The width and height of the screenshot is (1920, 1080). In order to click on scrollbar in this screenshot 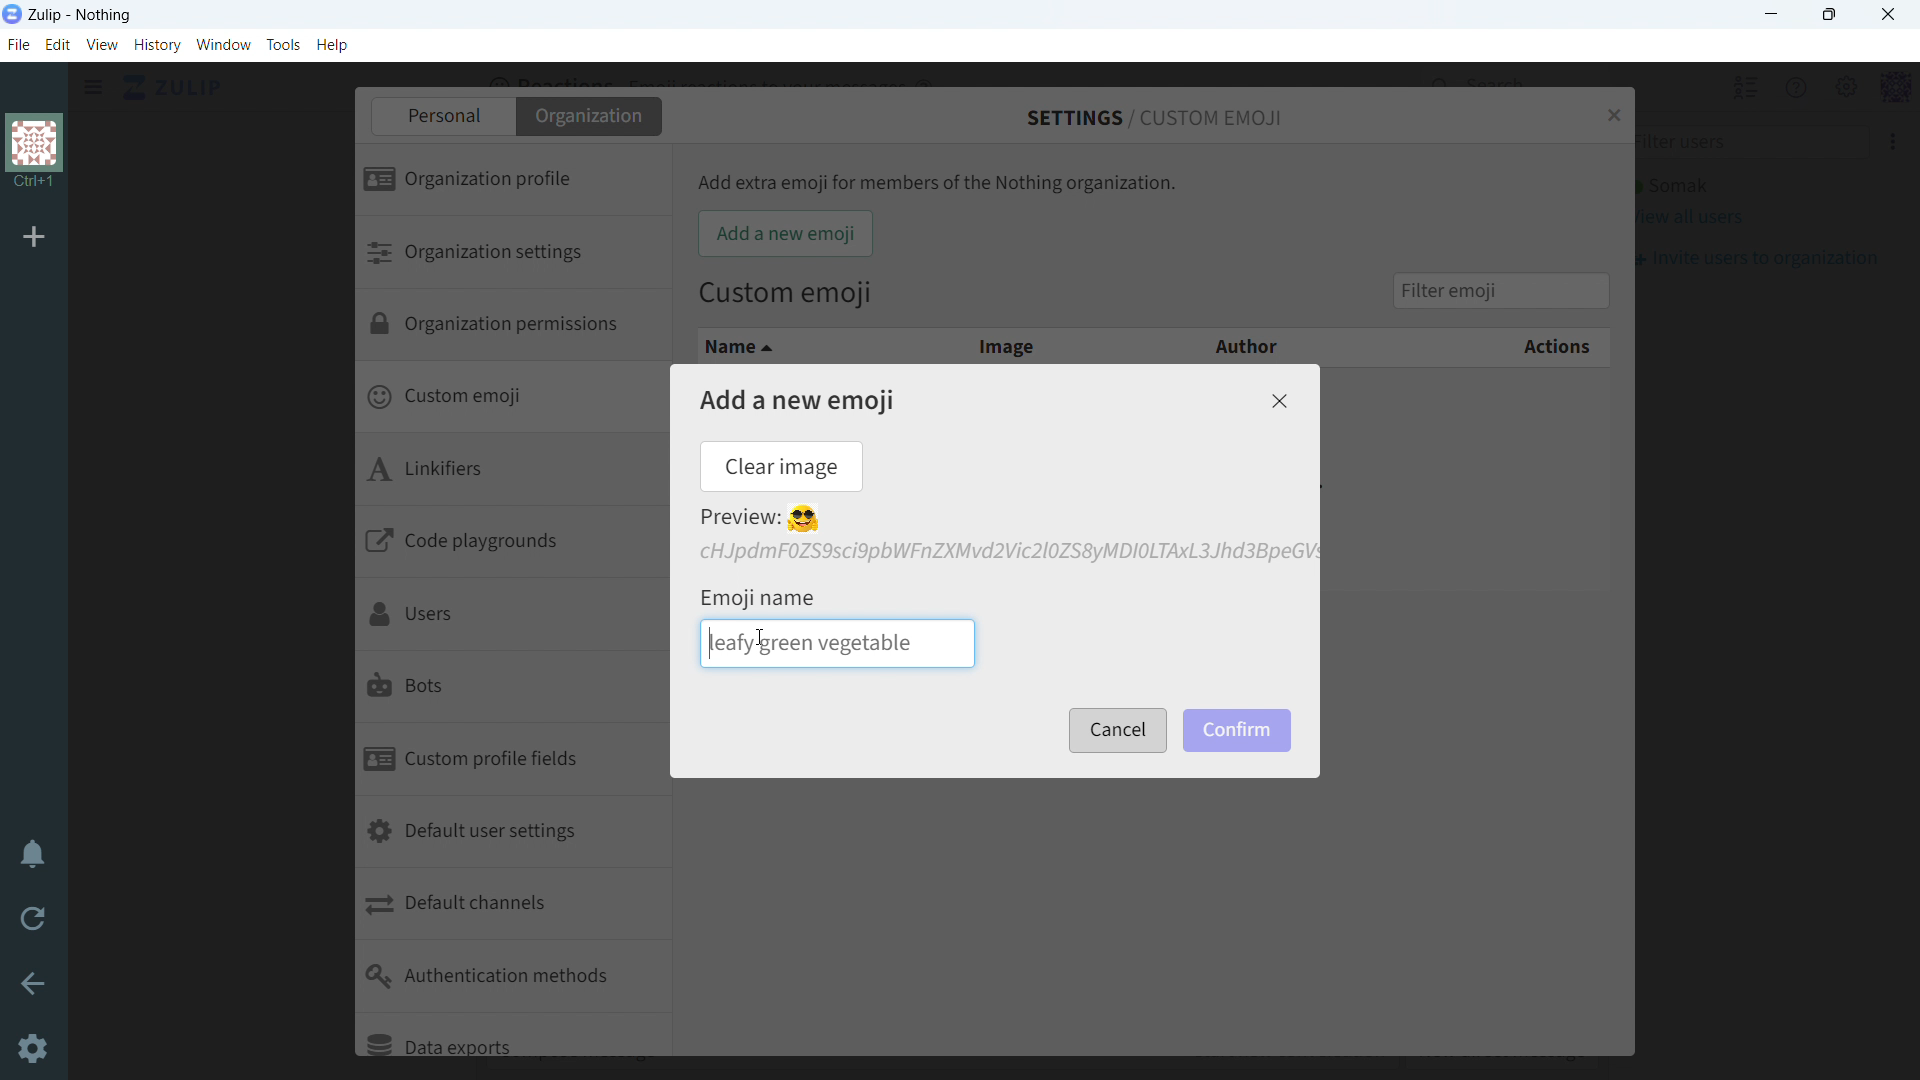, I will do `click(773, 677)`.